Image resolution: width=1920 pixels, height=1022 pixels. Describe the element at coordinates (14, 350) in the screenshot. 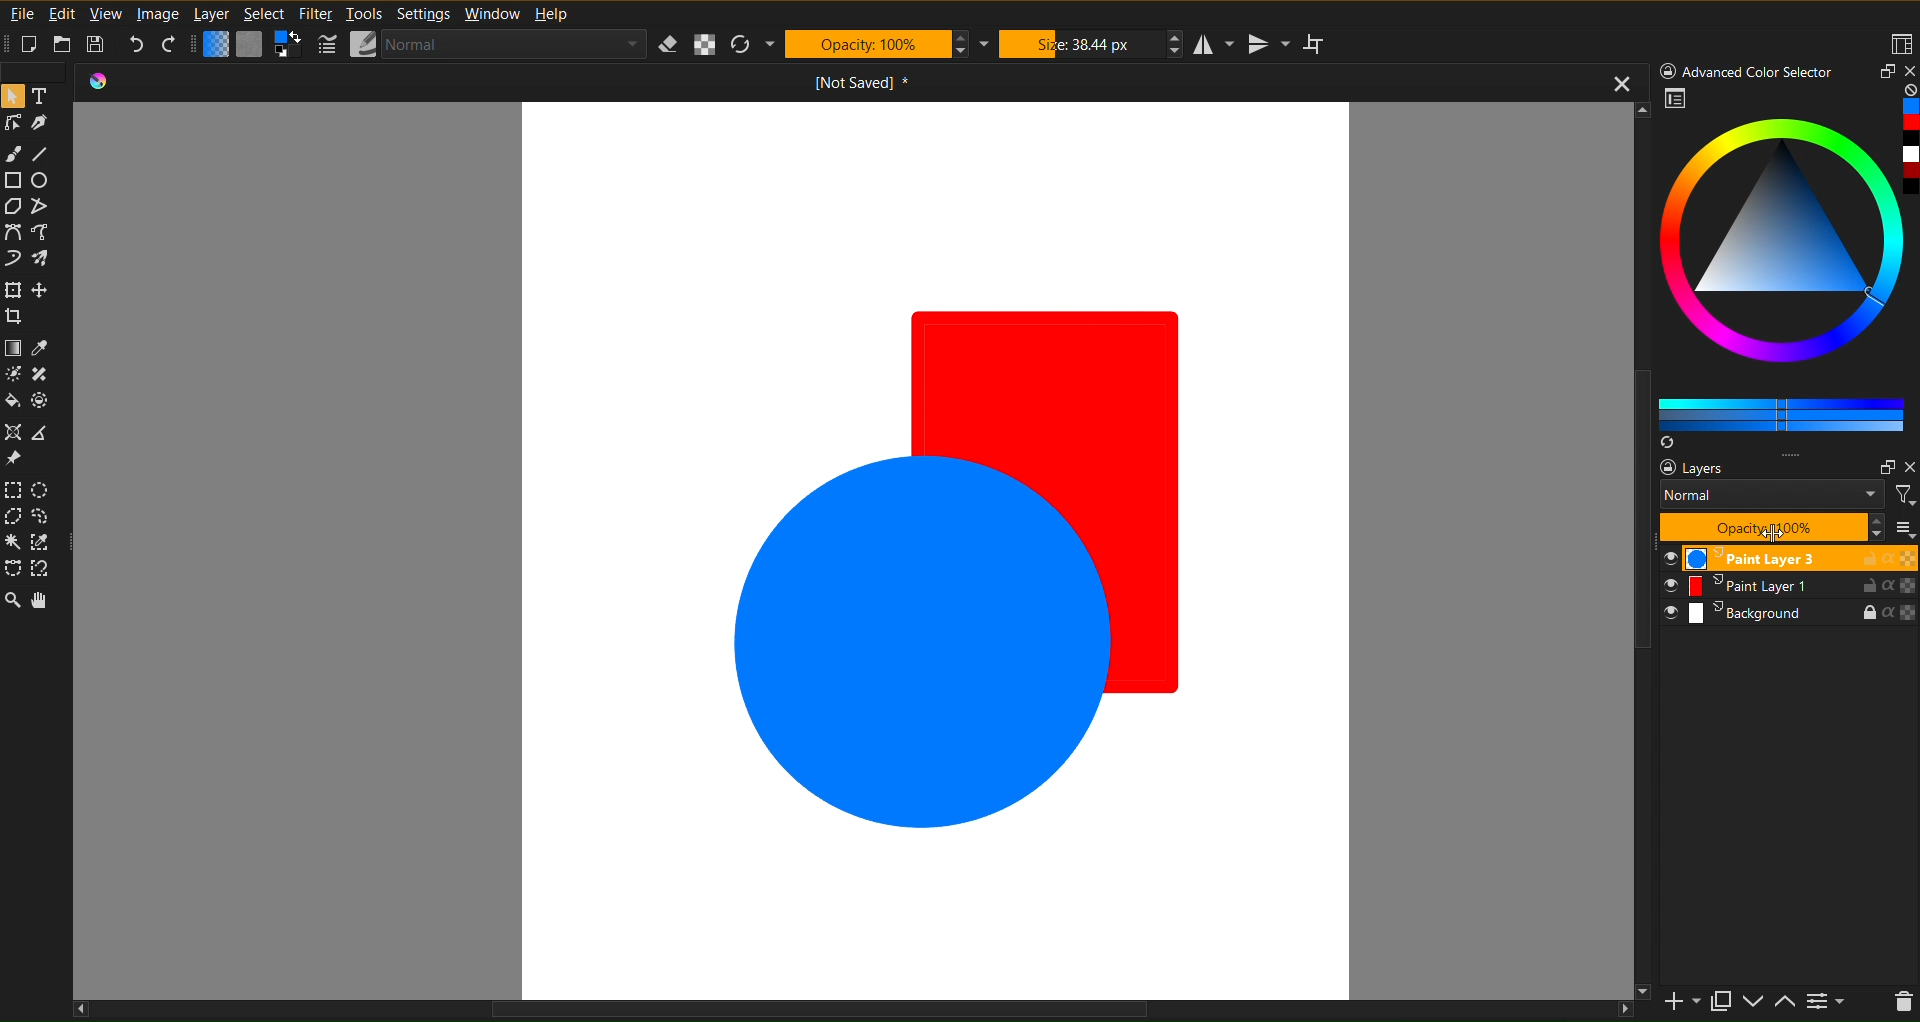

I see `Color Tool` at that location.